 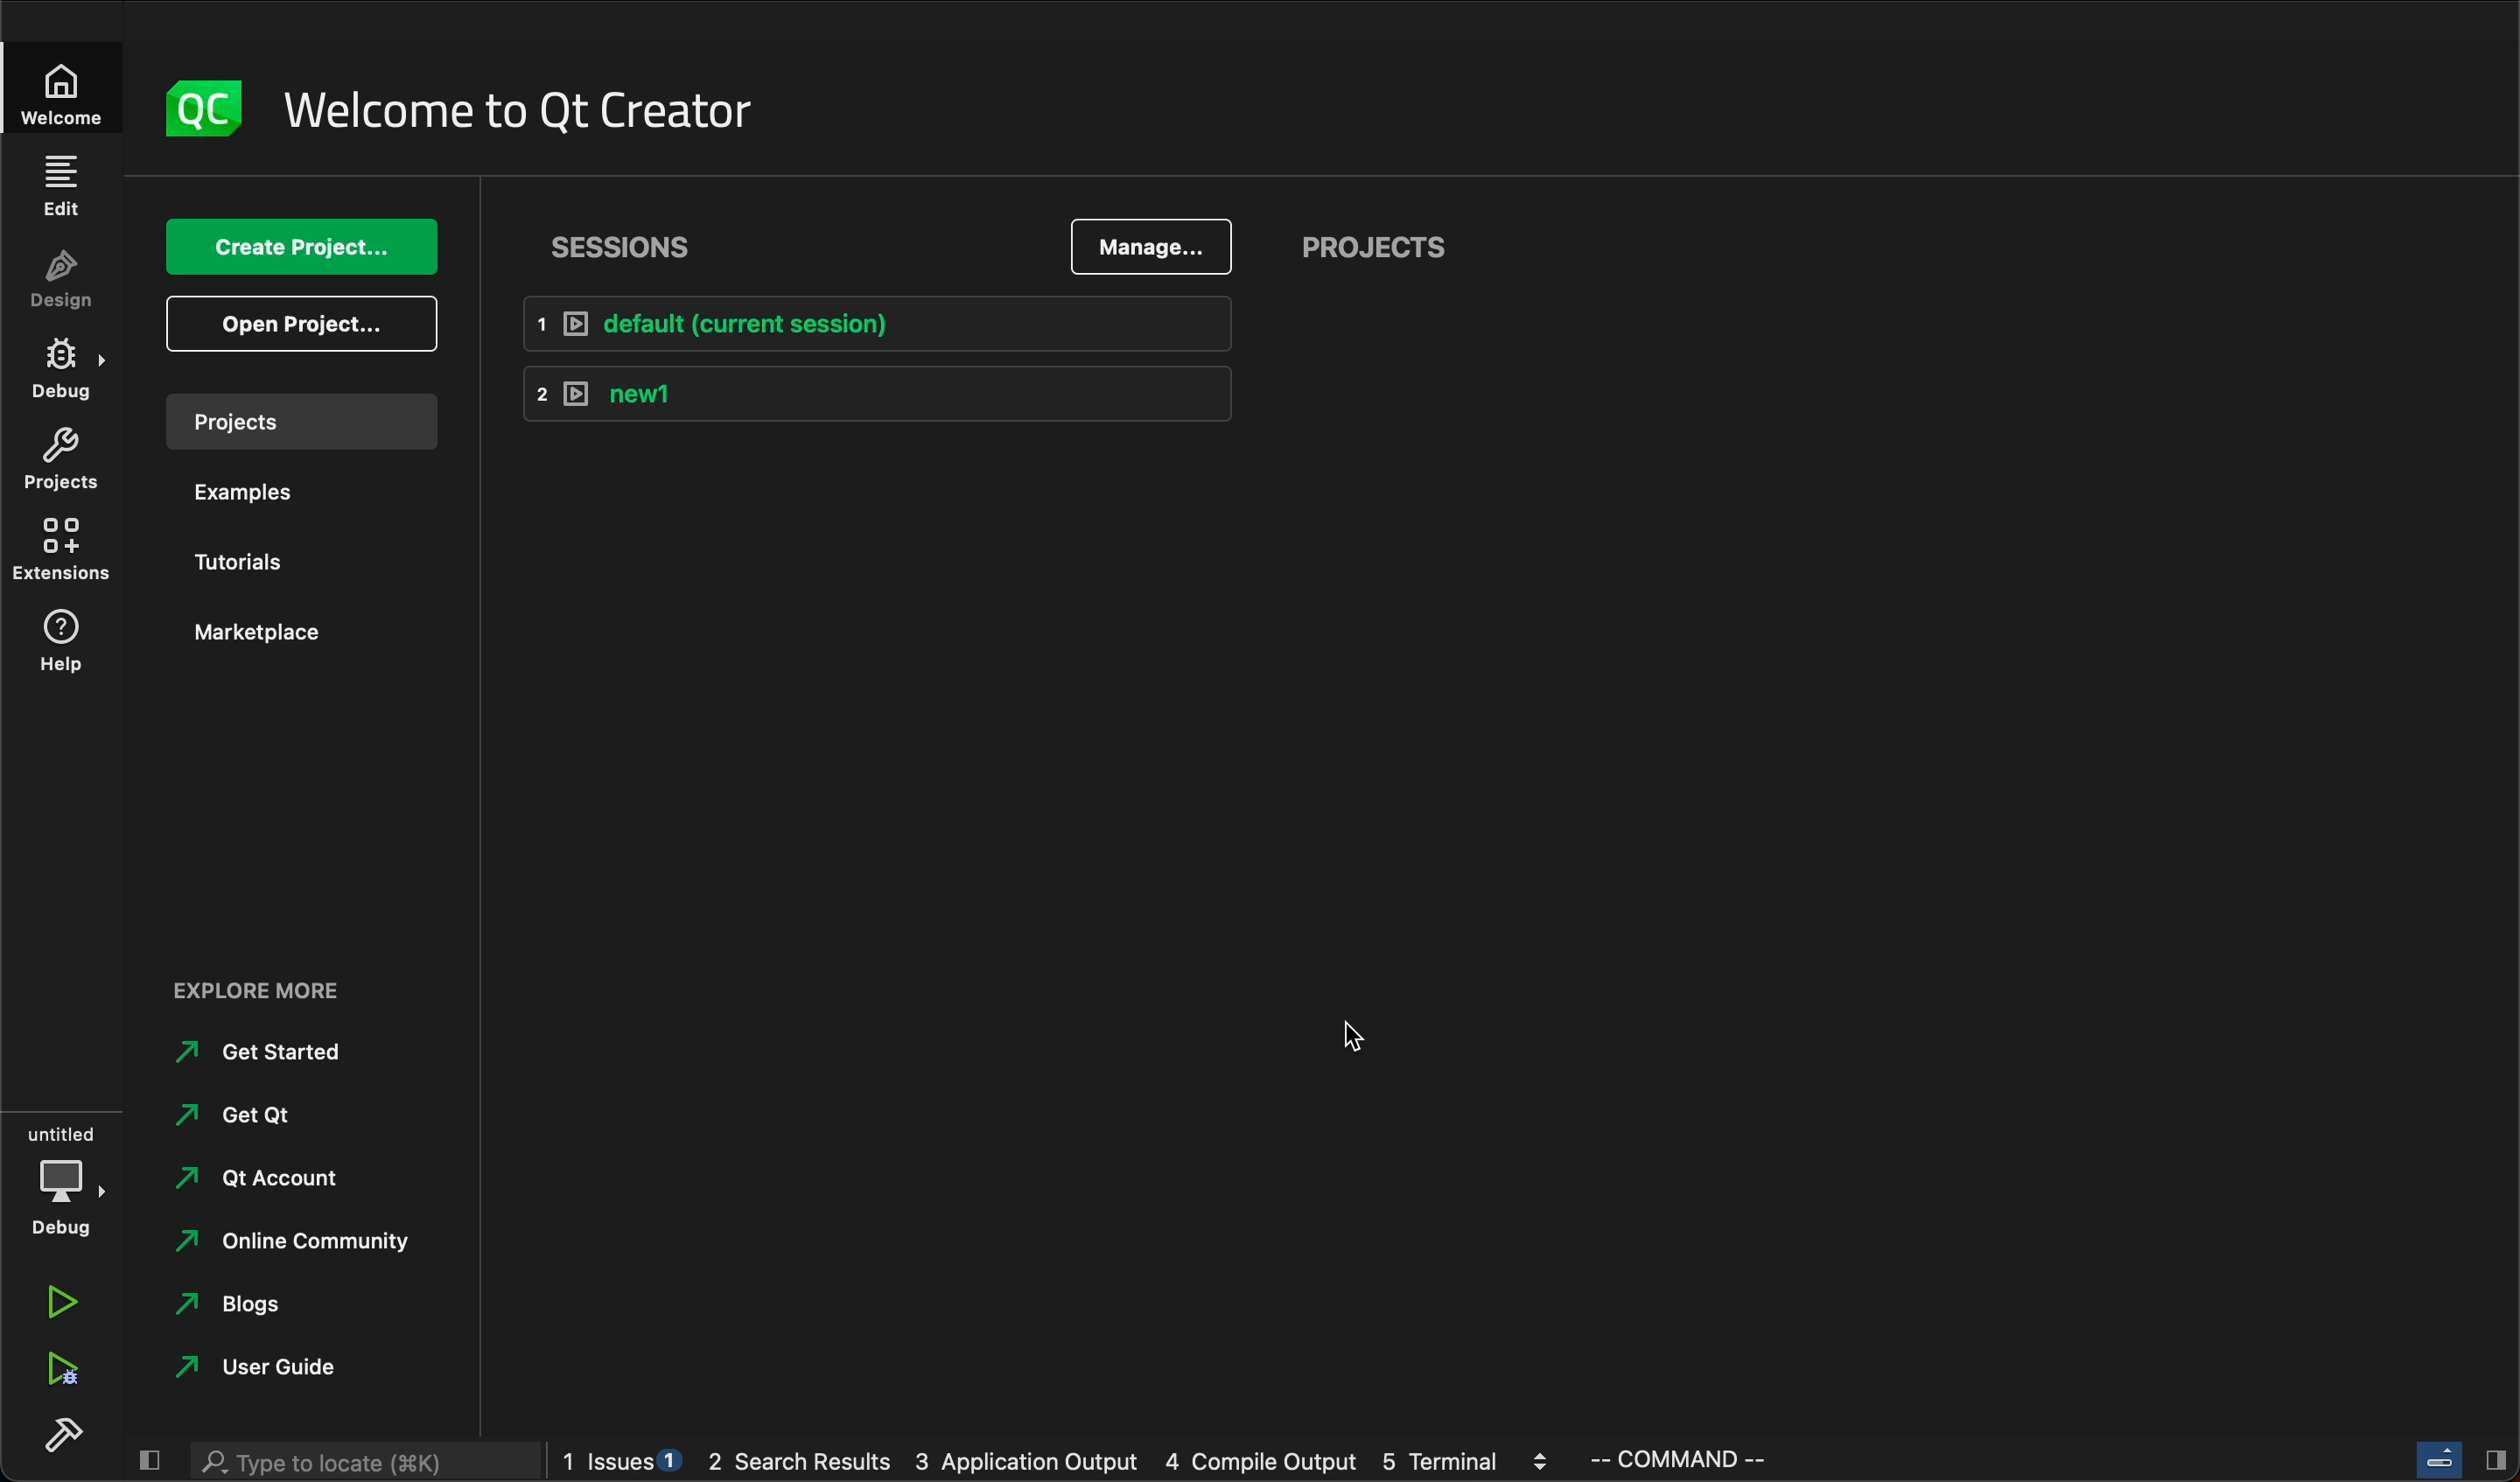 I want to click on welcome, so click(x=58, y=90).